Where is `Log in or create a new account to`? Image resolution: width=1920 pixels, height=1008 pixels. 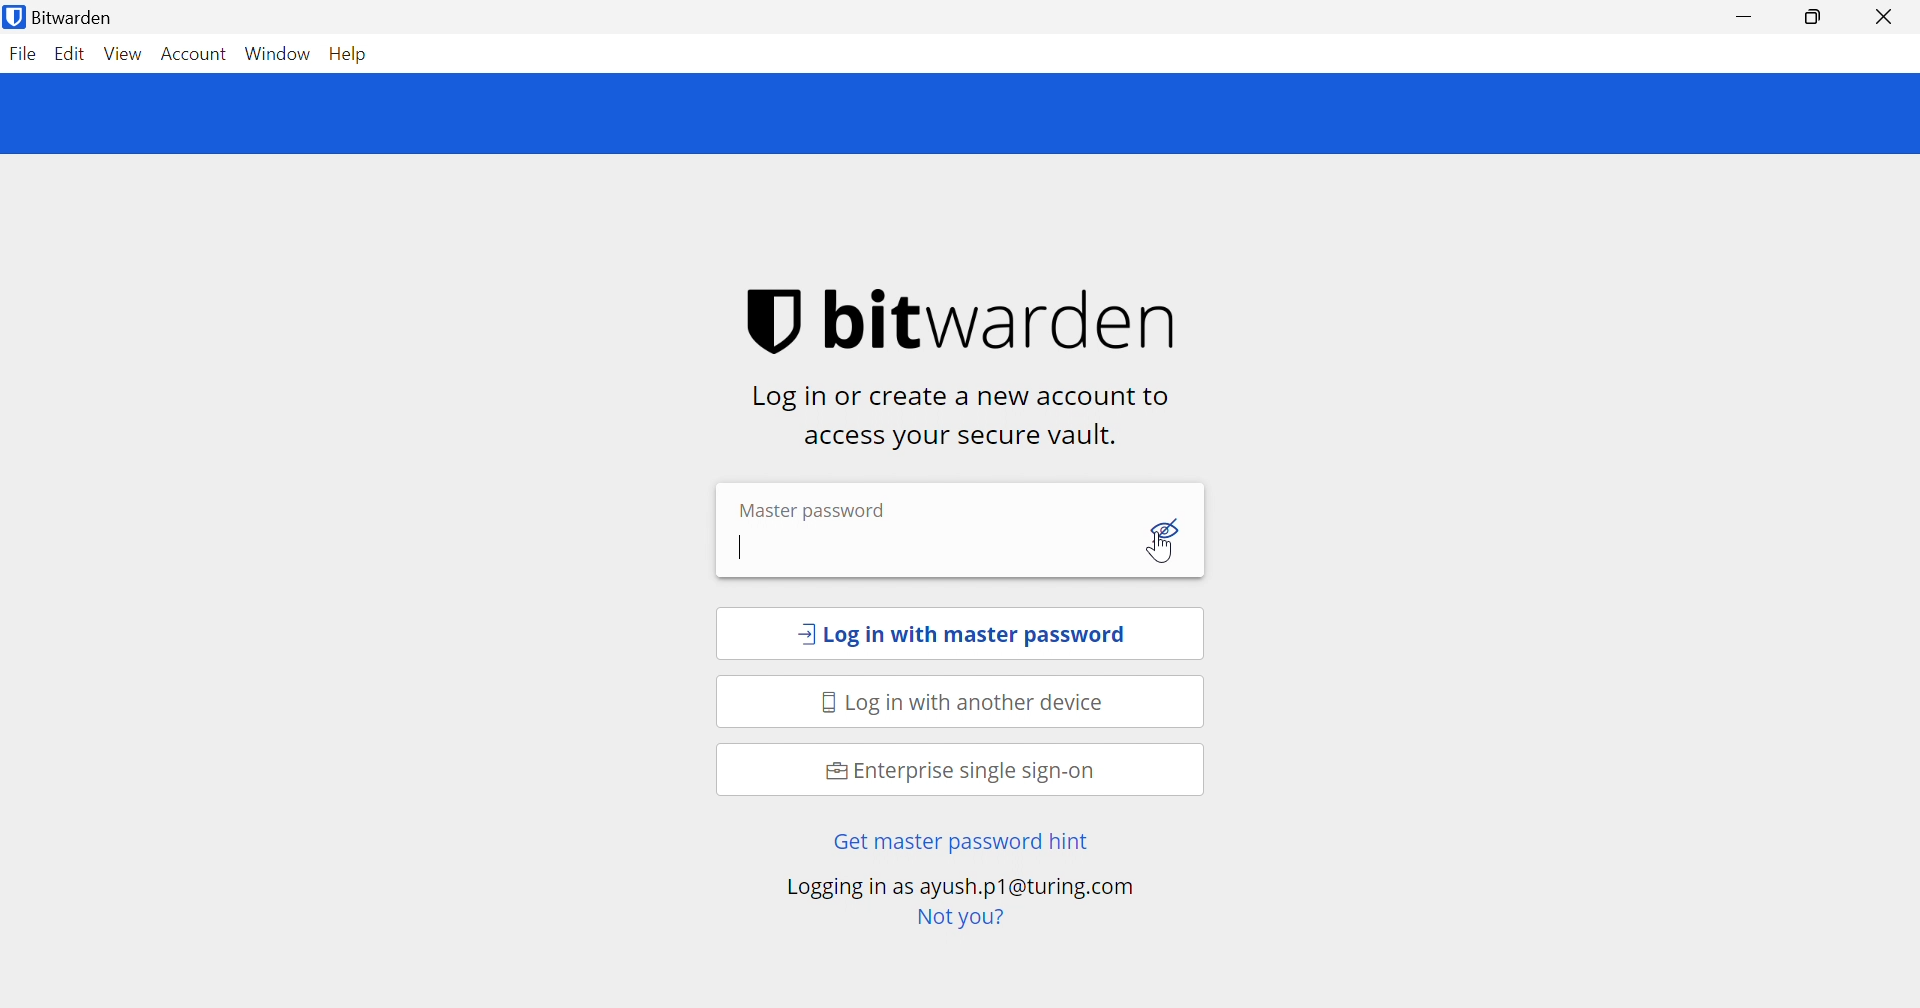 Log in or create a new account to is located at coordinates (967, 397).